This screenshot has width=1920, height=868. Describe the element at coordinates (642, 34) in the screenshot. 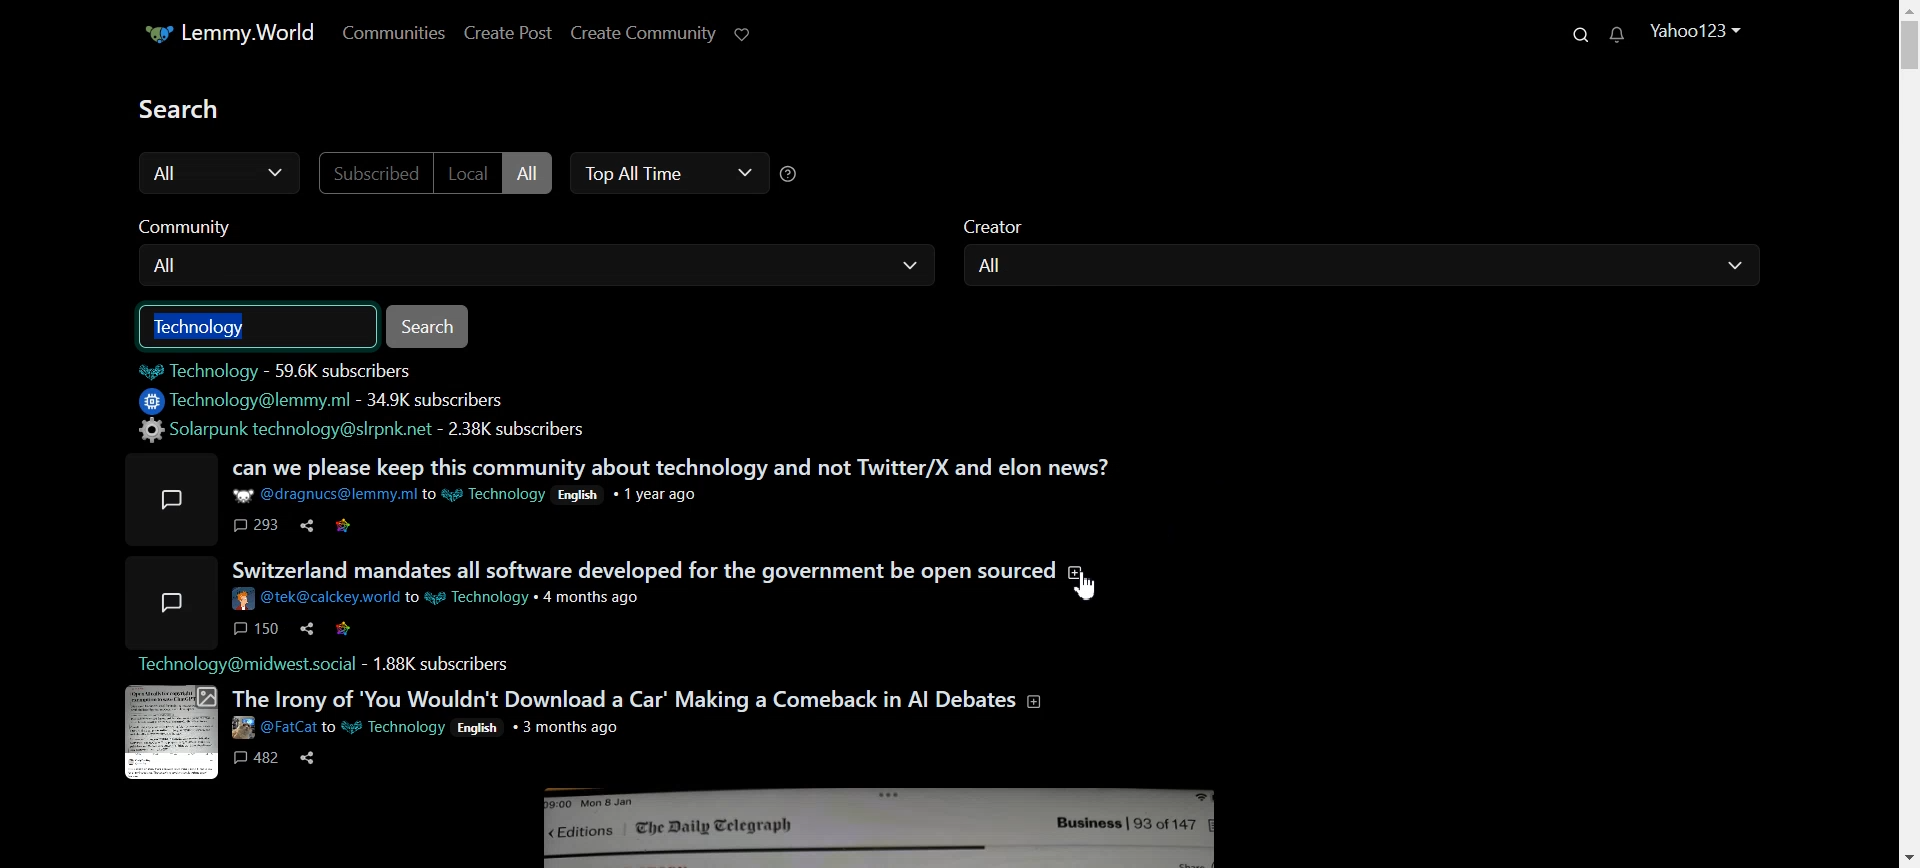

I see `Create Community` at that location.